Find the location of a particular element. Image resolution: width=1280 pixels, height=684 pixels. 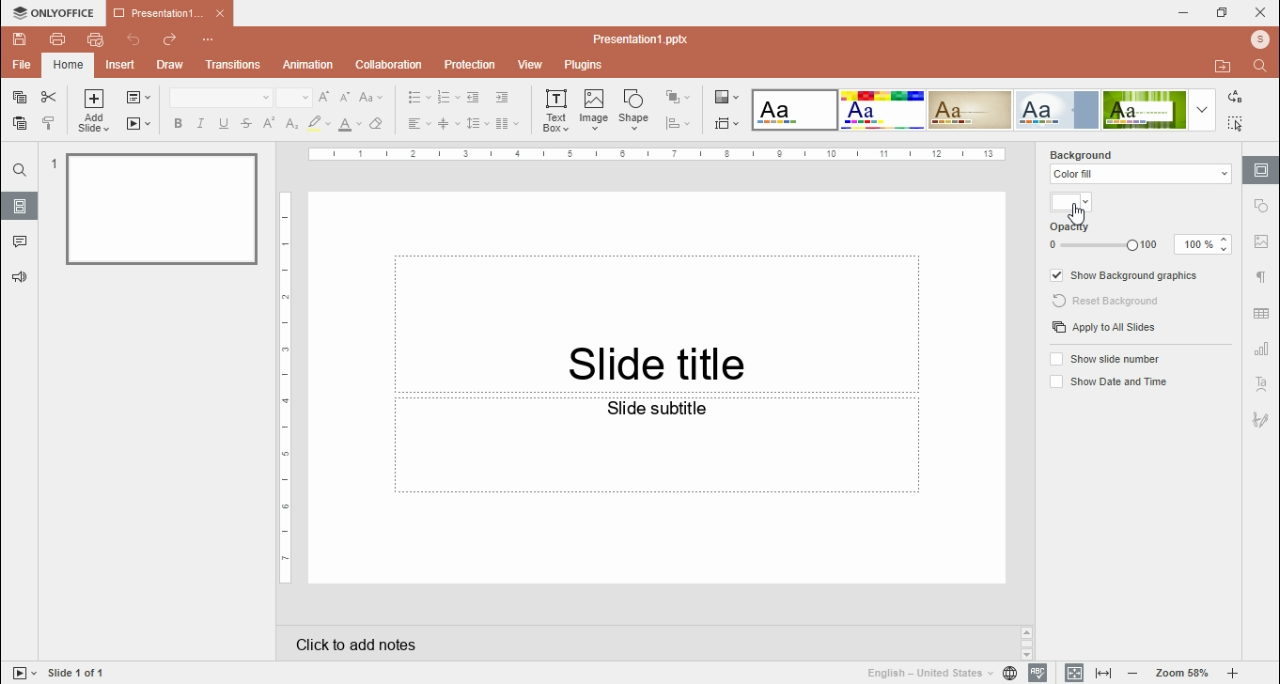

color is located at coordinates (1072, 202).